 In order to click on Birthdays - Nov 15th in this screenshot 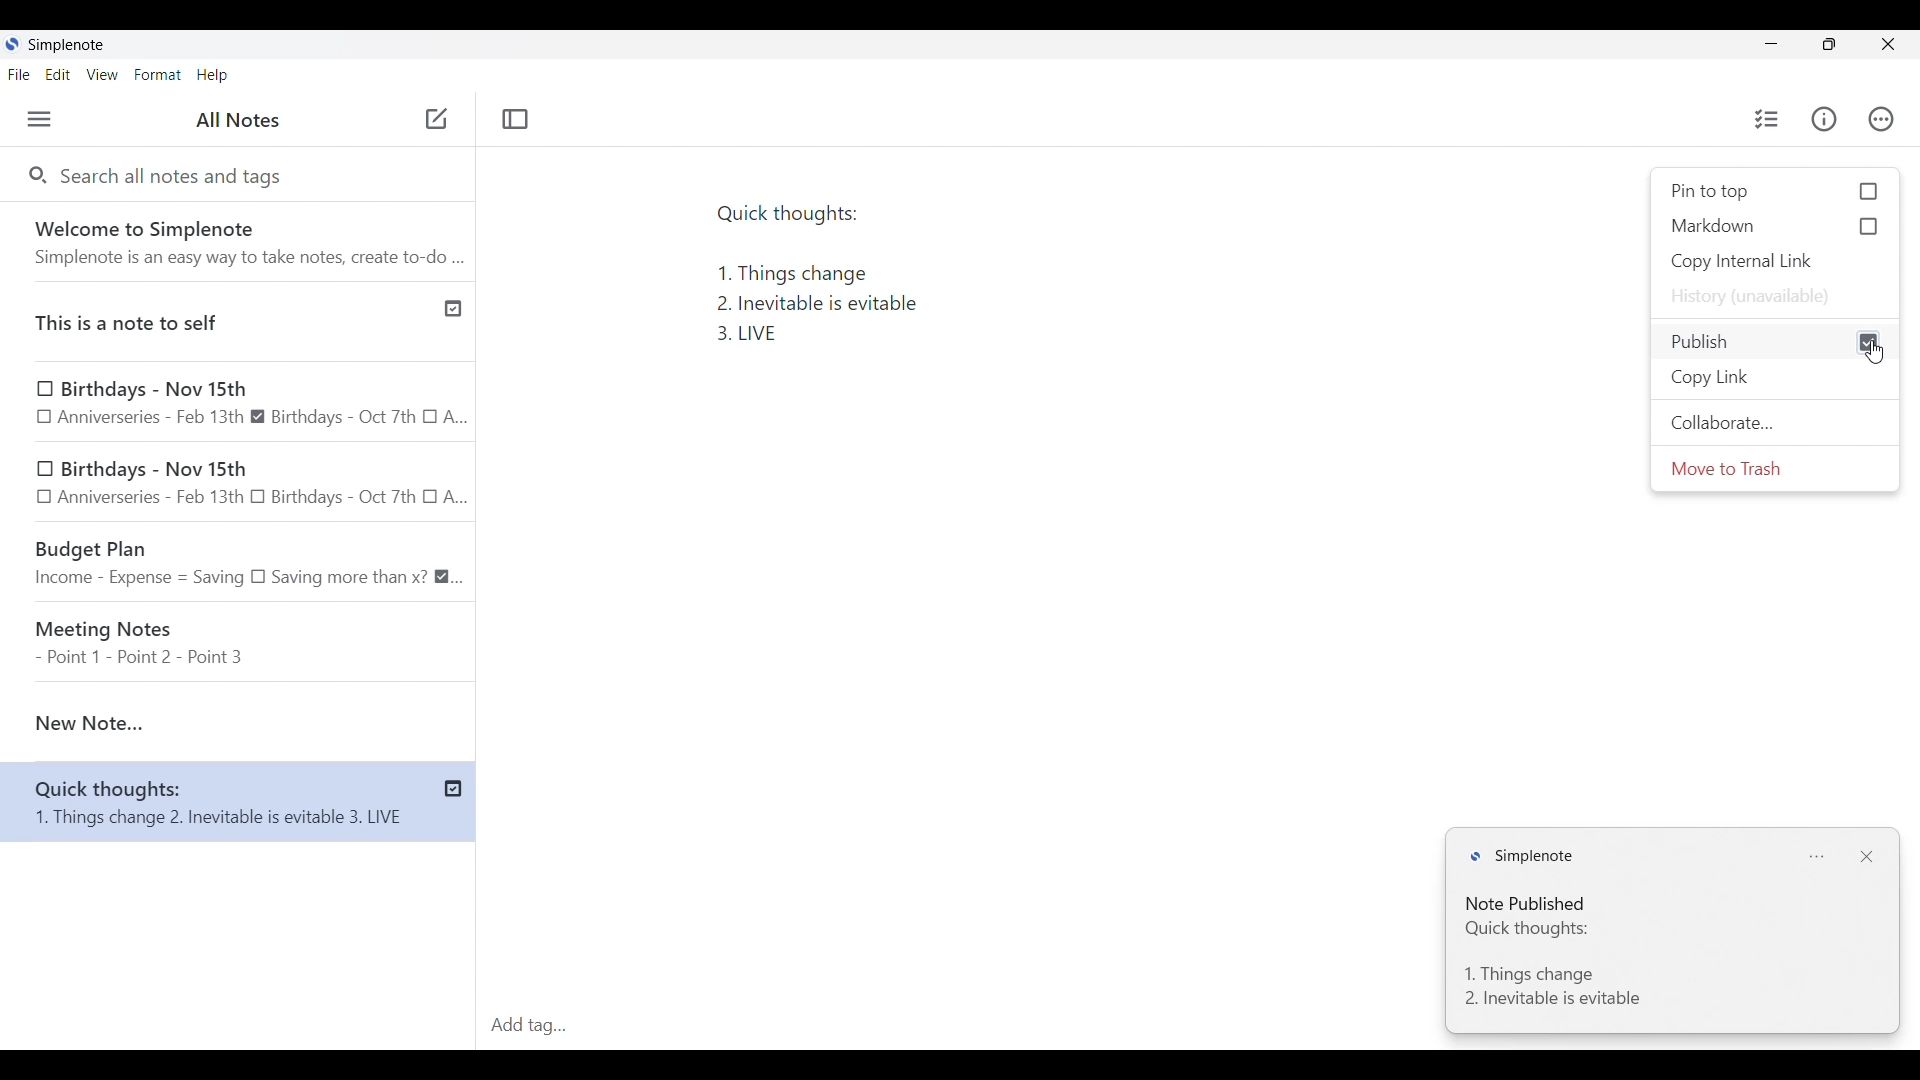, I will do `click(236, 406)`.